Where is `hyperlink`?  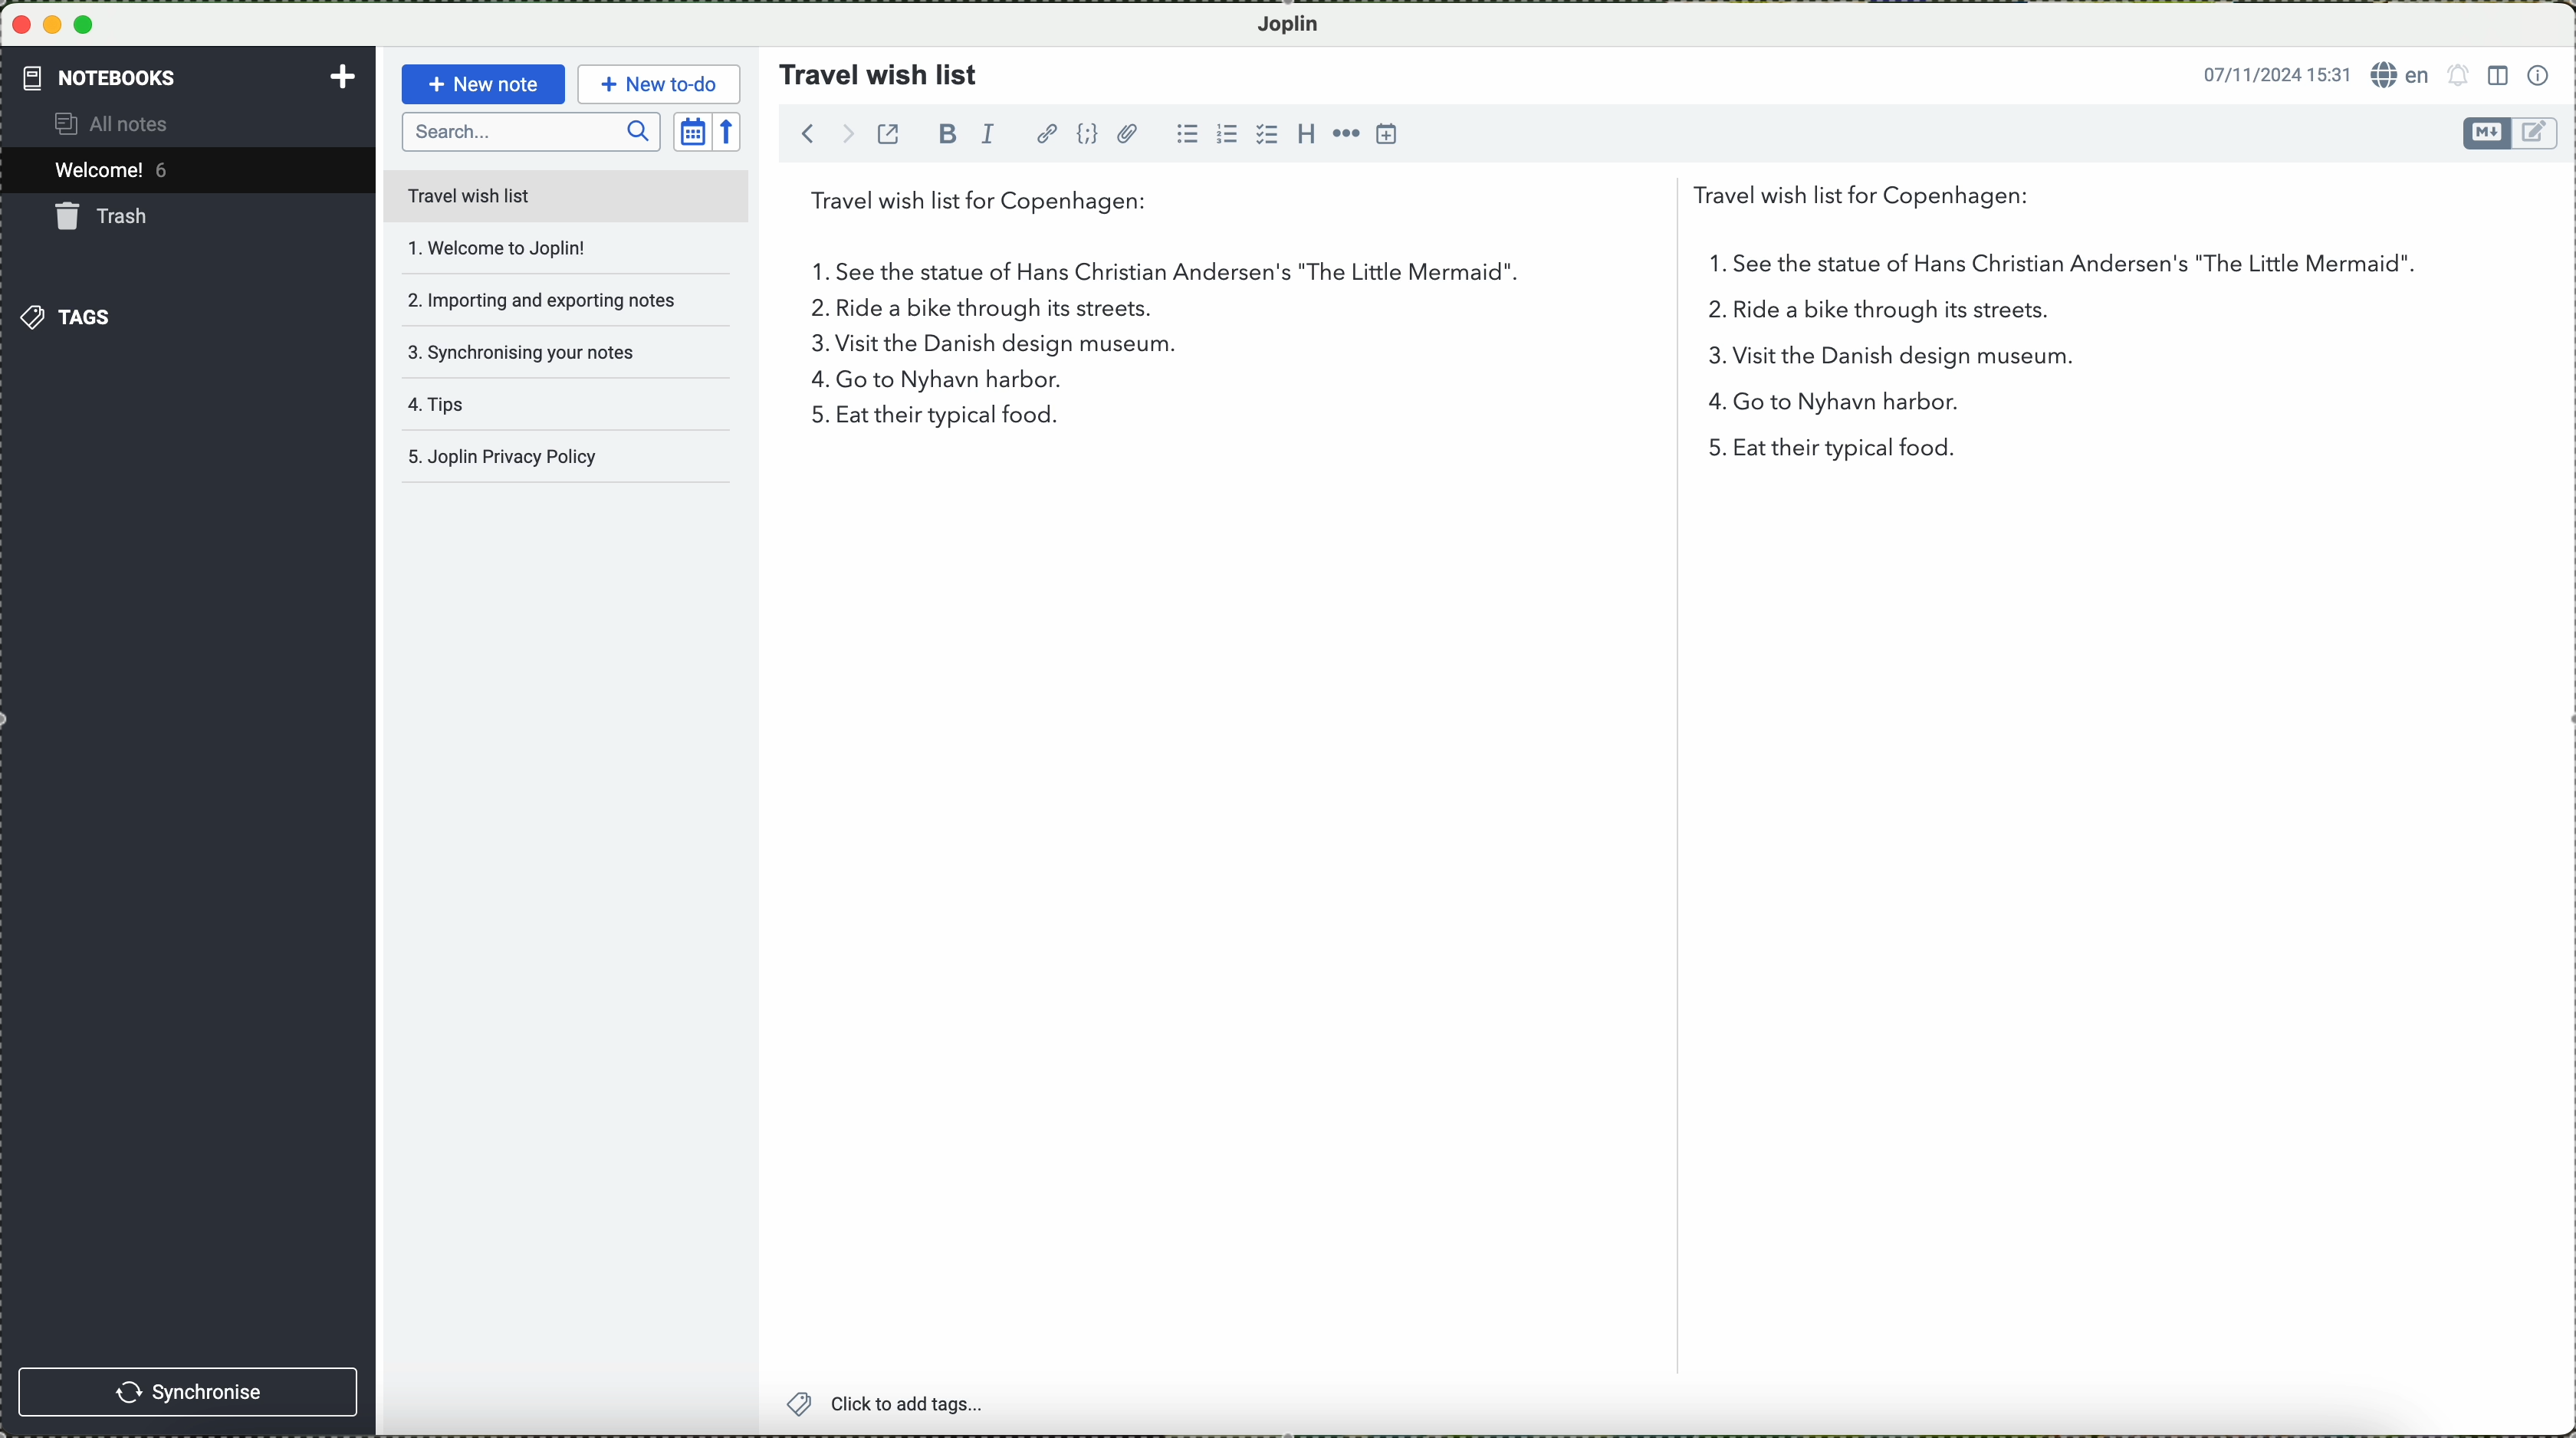 hyperlink is located at coordinates (1046, 133).